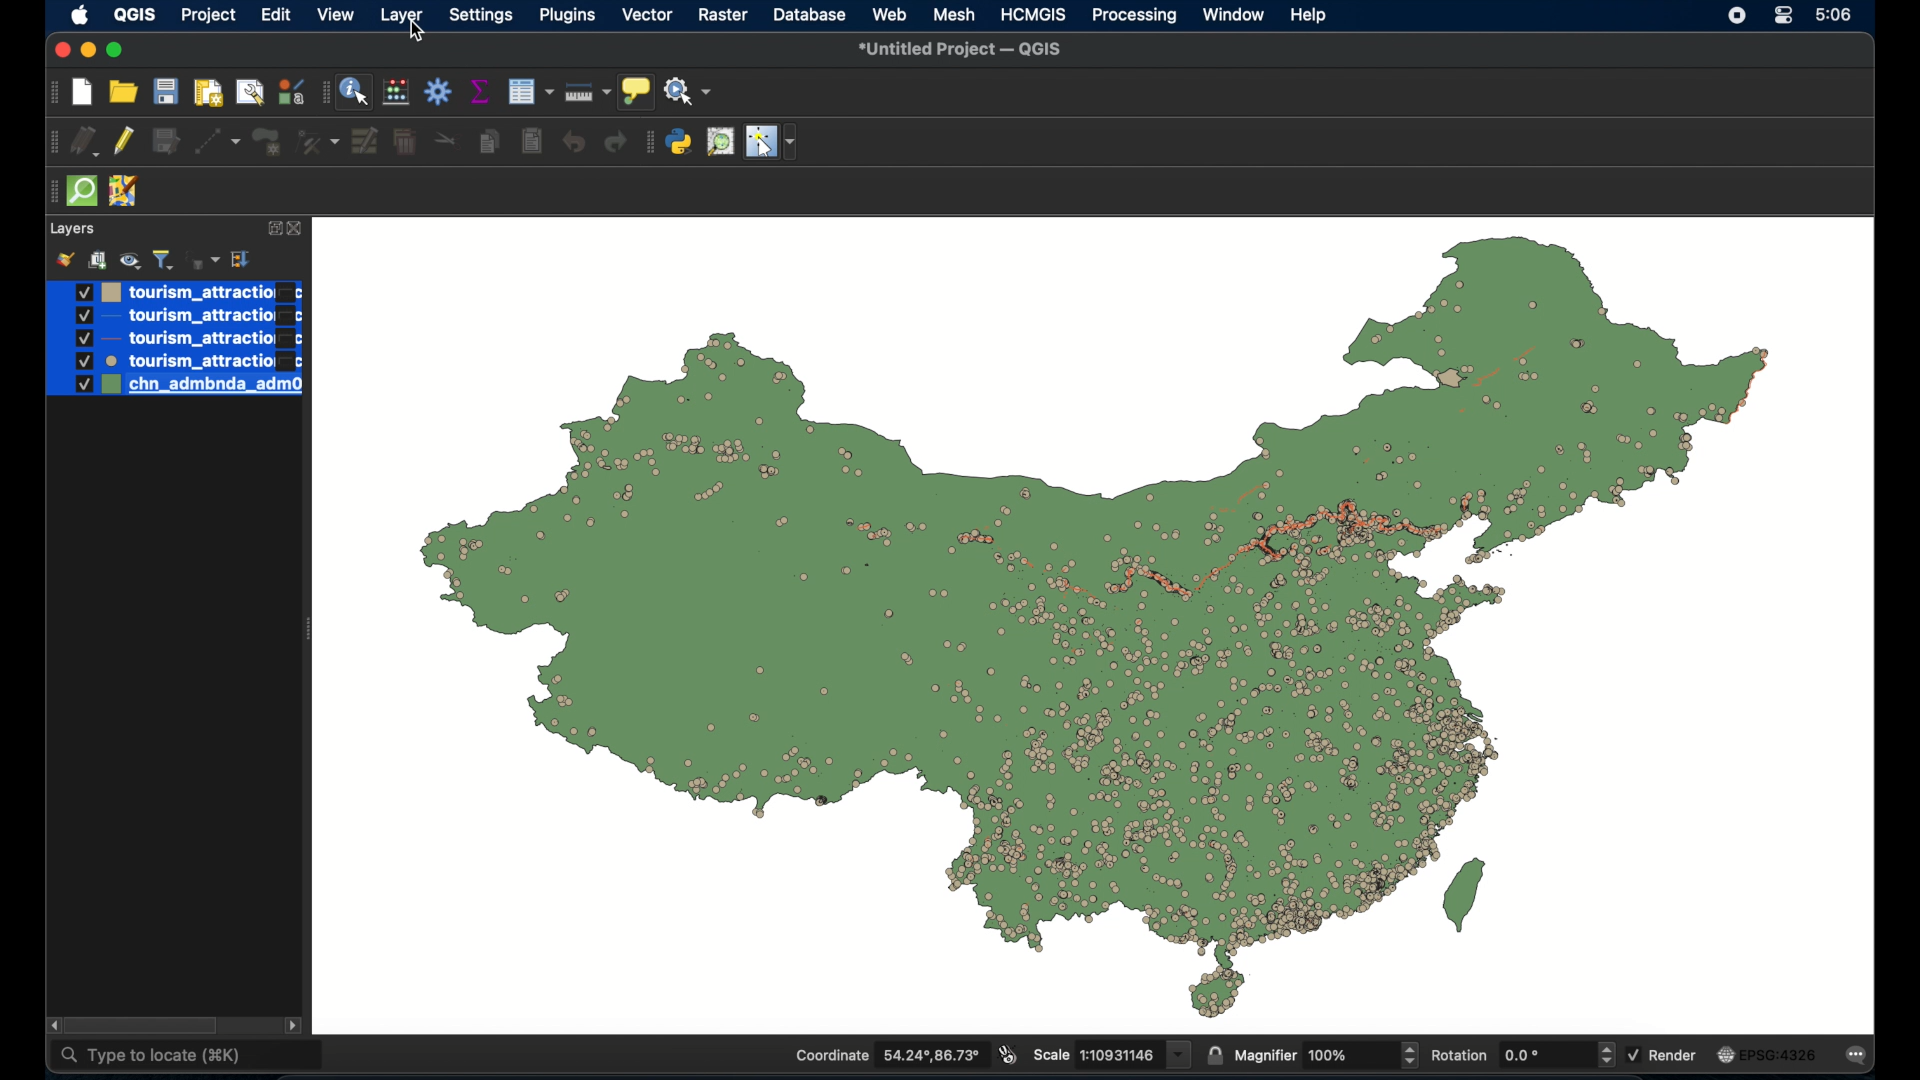 The width and height of the screenshot is (1920, 1080). What do you see at coordinates (175, 292) in the screenshot?
I see `layer1` at bounding box center [175, 292].